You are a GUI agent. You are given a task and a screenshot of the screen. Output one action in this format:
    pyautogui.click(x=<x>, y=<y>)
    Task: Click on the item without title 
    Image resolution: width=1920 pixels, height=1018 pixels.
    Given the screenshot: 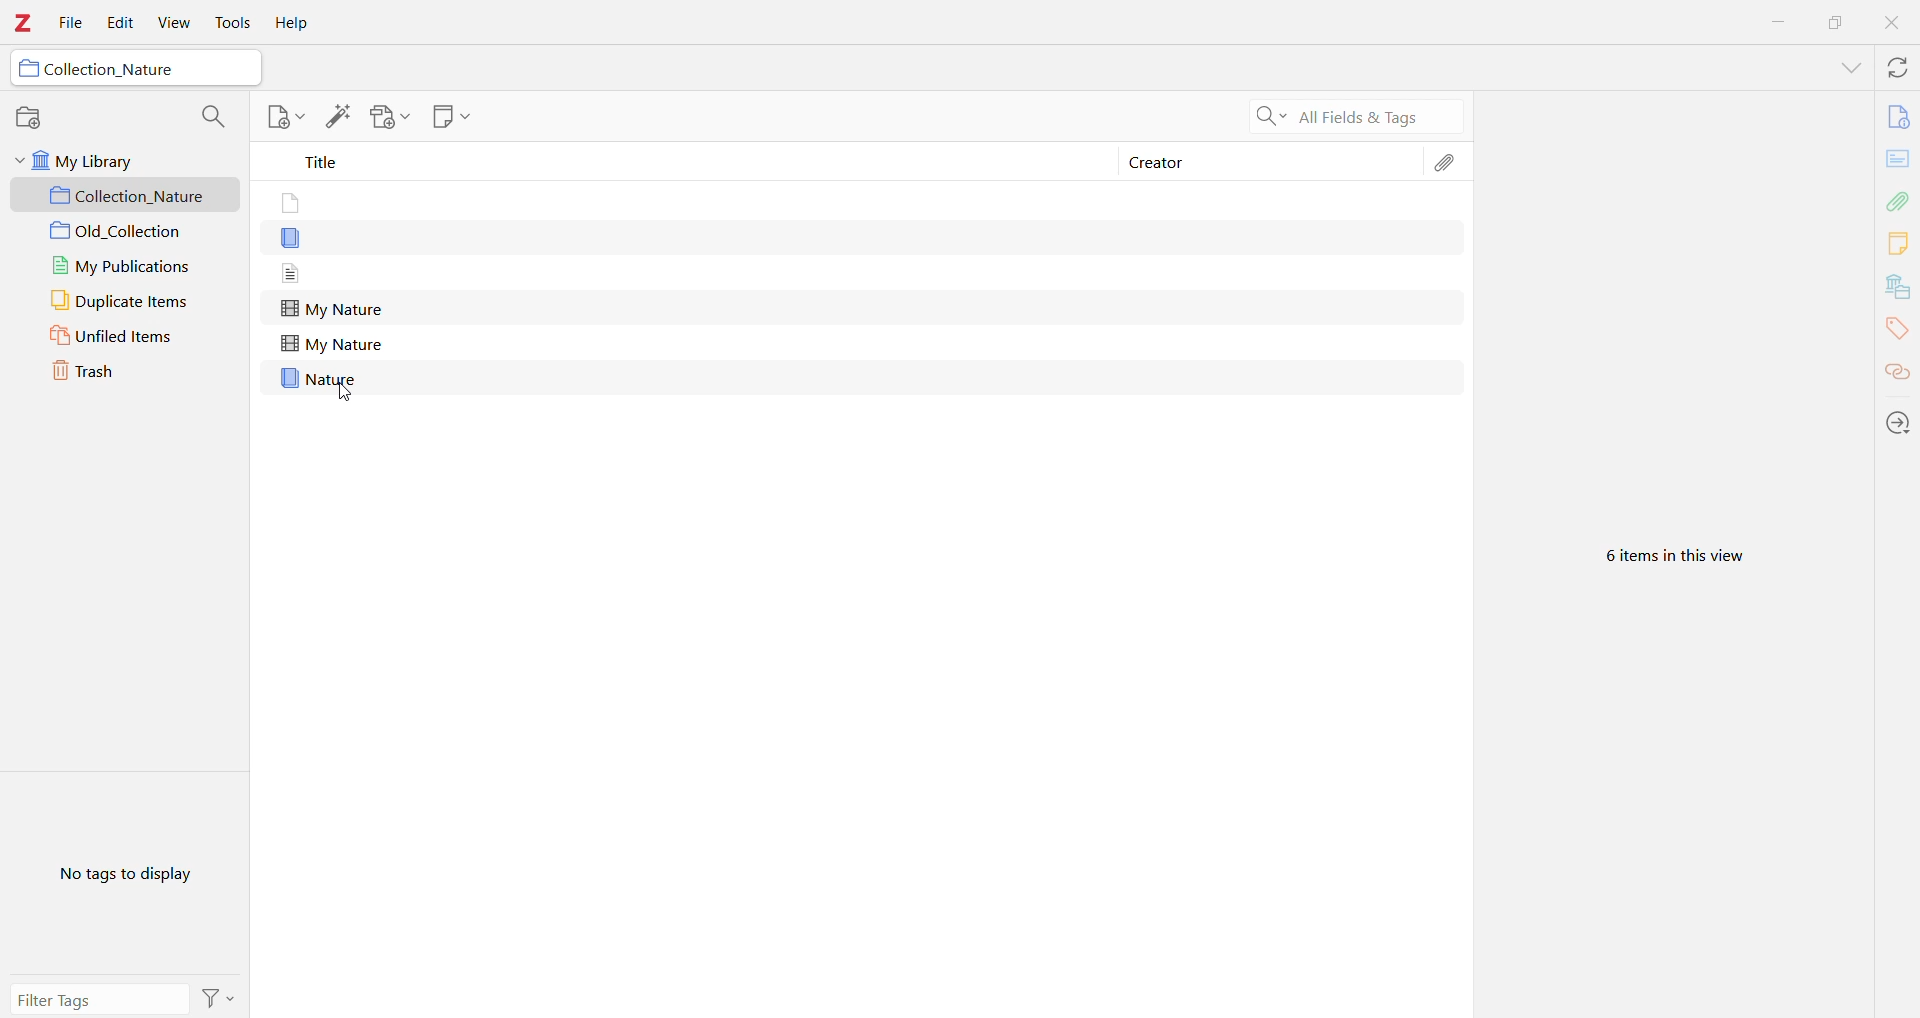 What is the action you would take?
    pyautogui.click(x=288, y=204)
    